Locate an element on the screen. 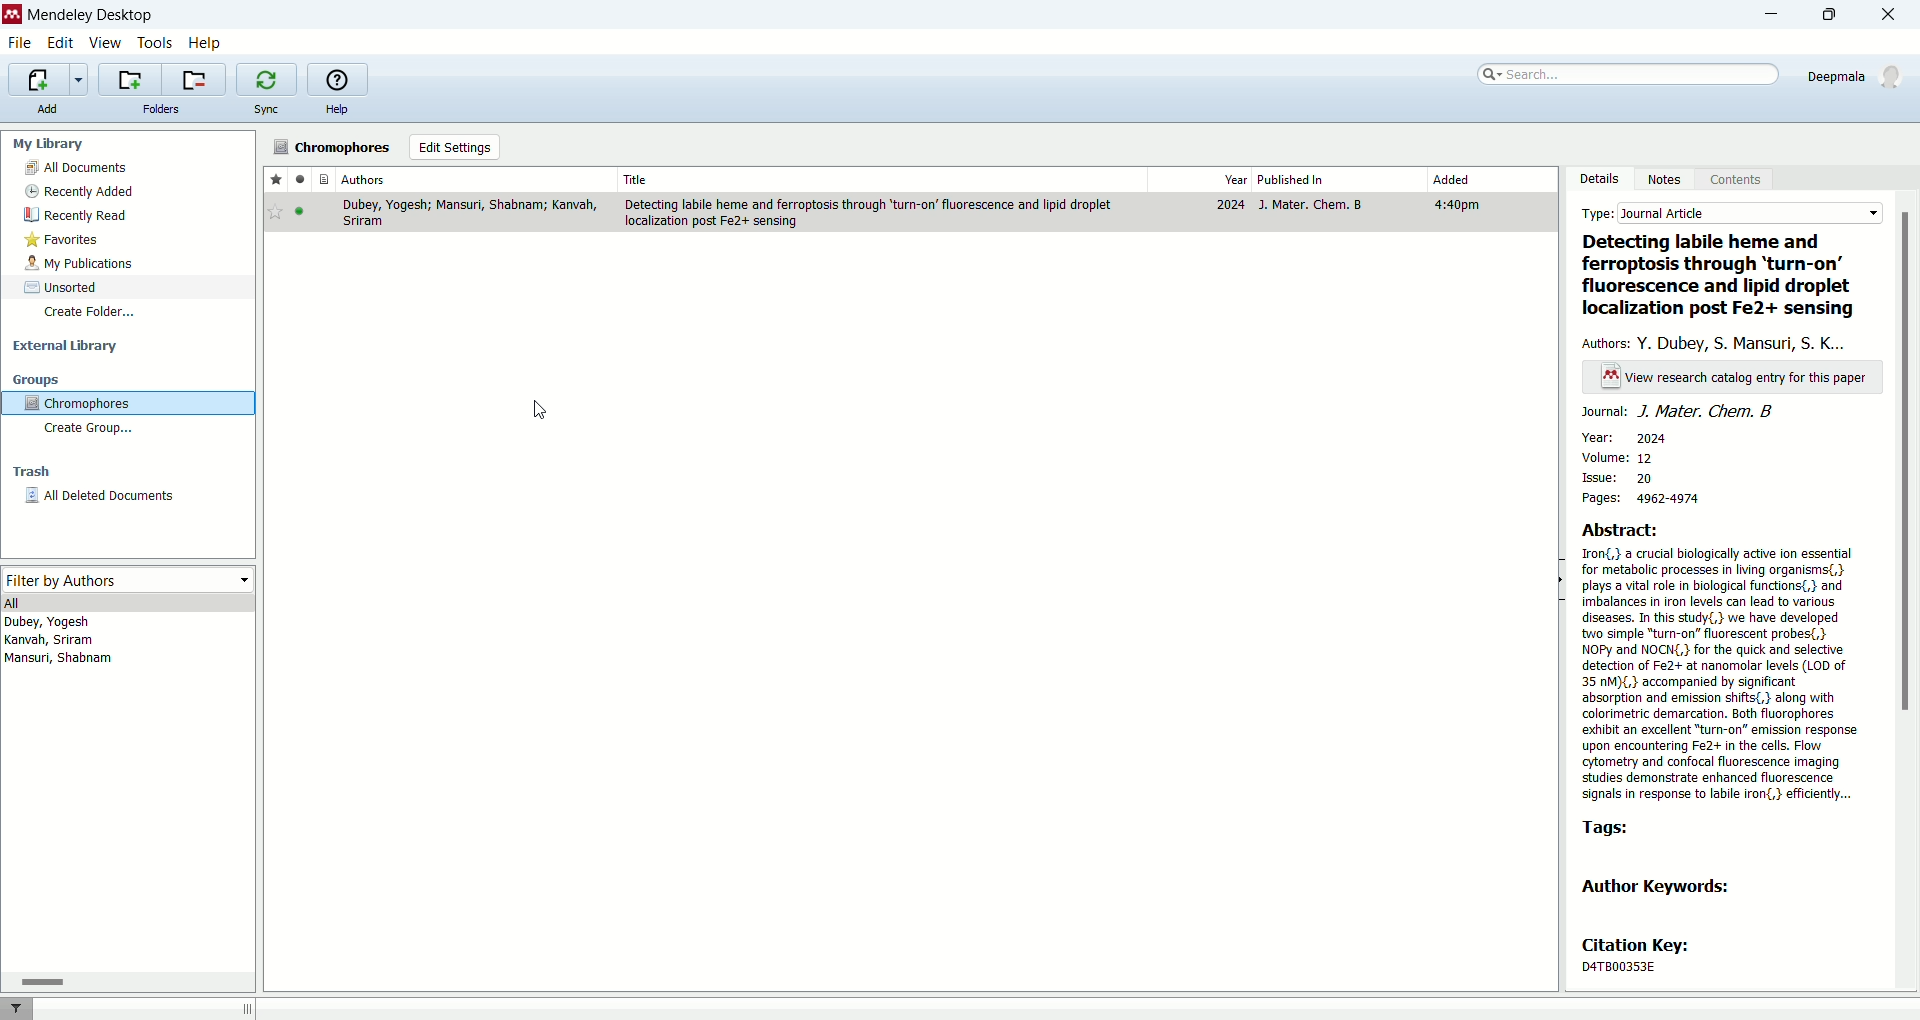 Image resolution: width=1920 pixels, height=1020 pixels. Il 1 of 1 documents selected is located at coordinates (392, 1008).